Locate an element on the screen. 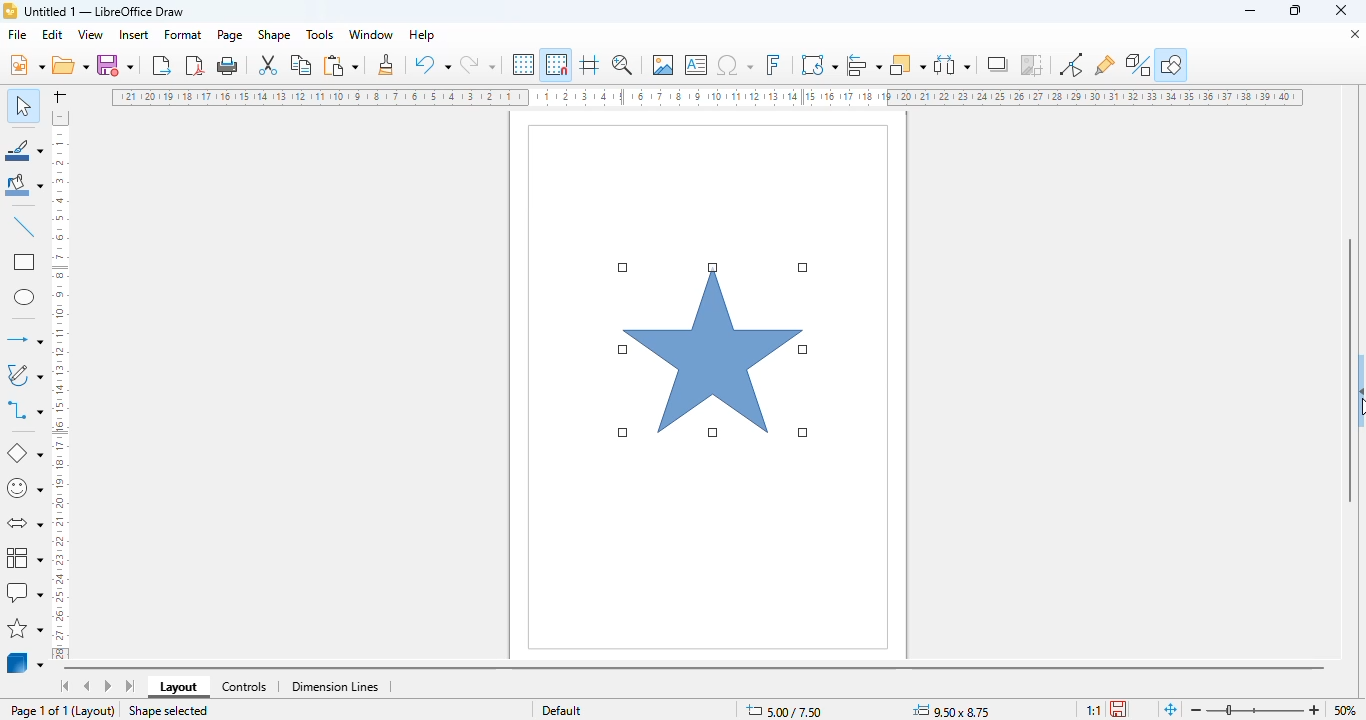 This screenshot has height=720, width=1366. block arrows is located at coordinates (23, 524).